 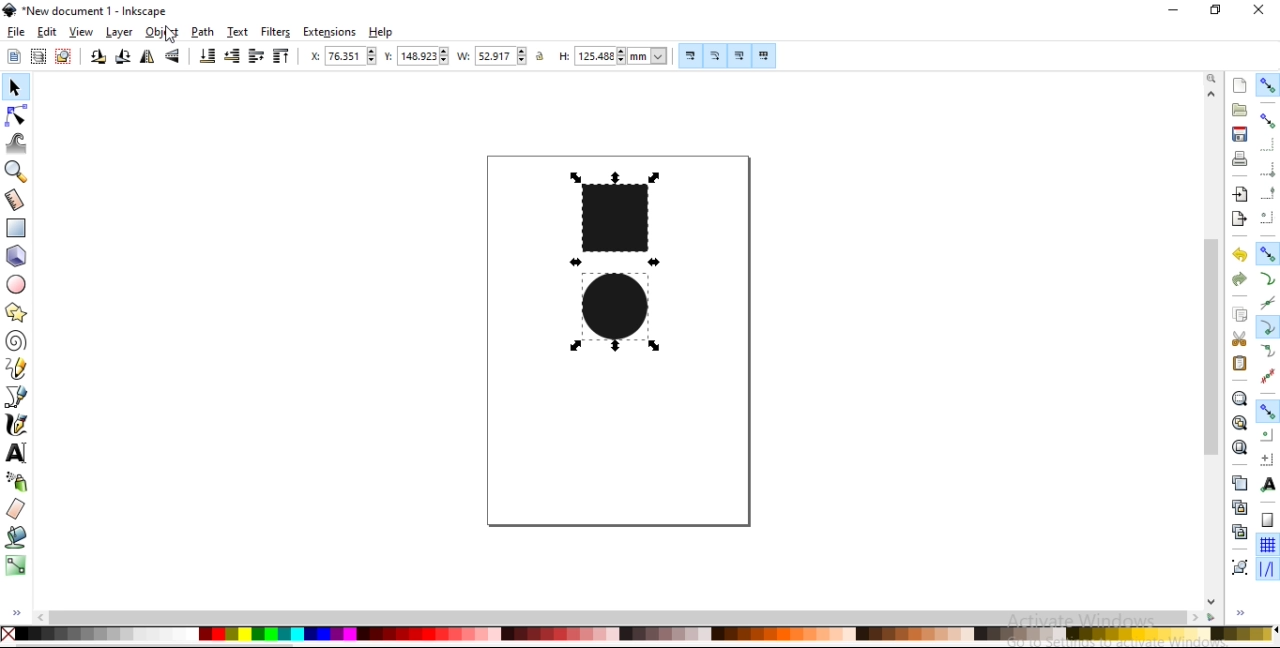 What do you see at coordinates (1268, 277) in the screenshot?
I see `snap to paths` at bounding box center [1268, 277].